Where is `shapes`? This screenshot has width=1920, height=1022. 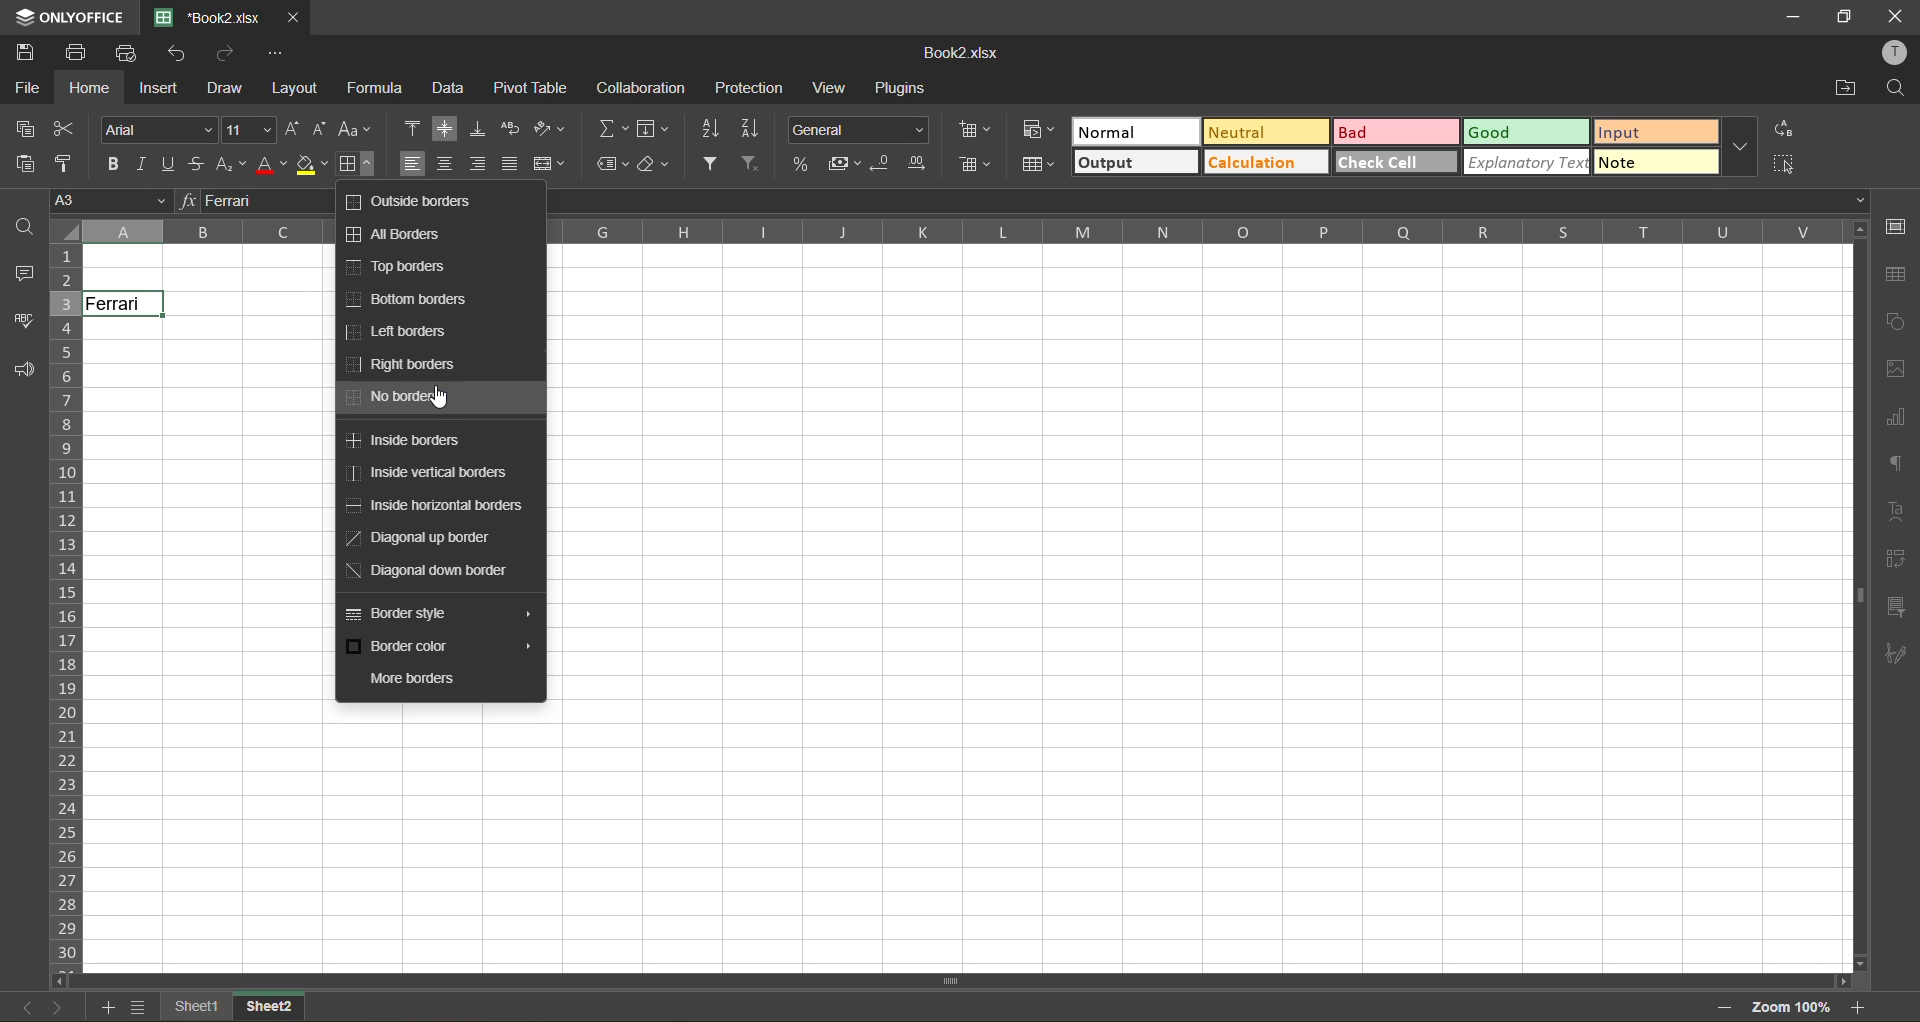
shapes is located at coordinates (1895, 319).